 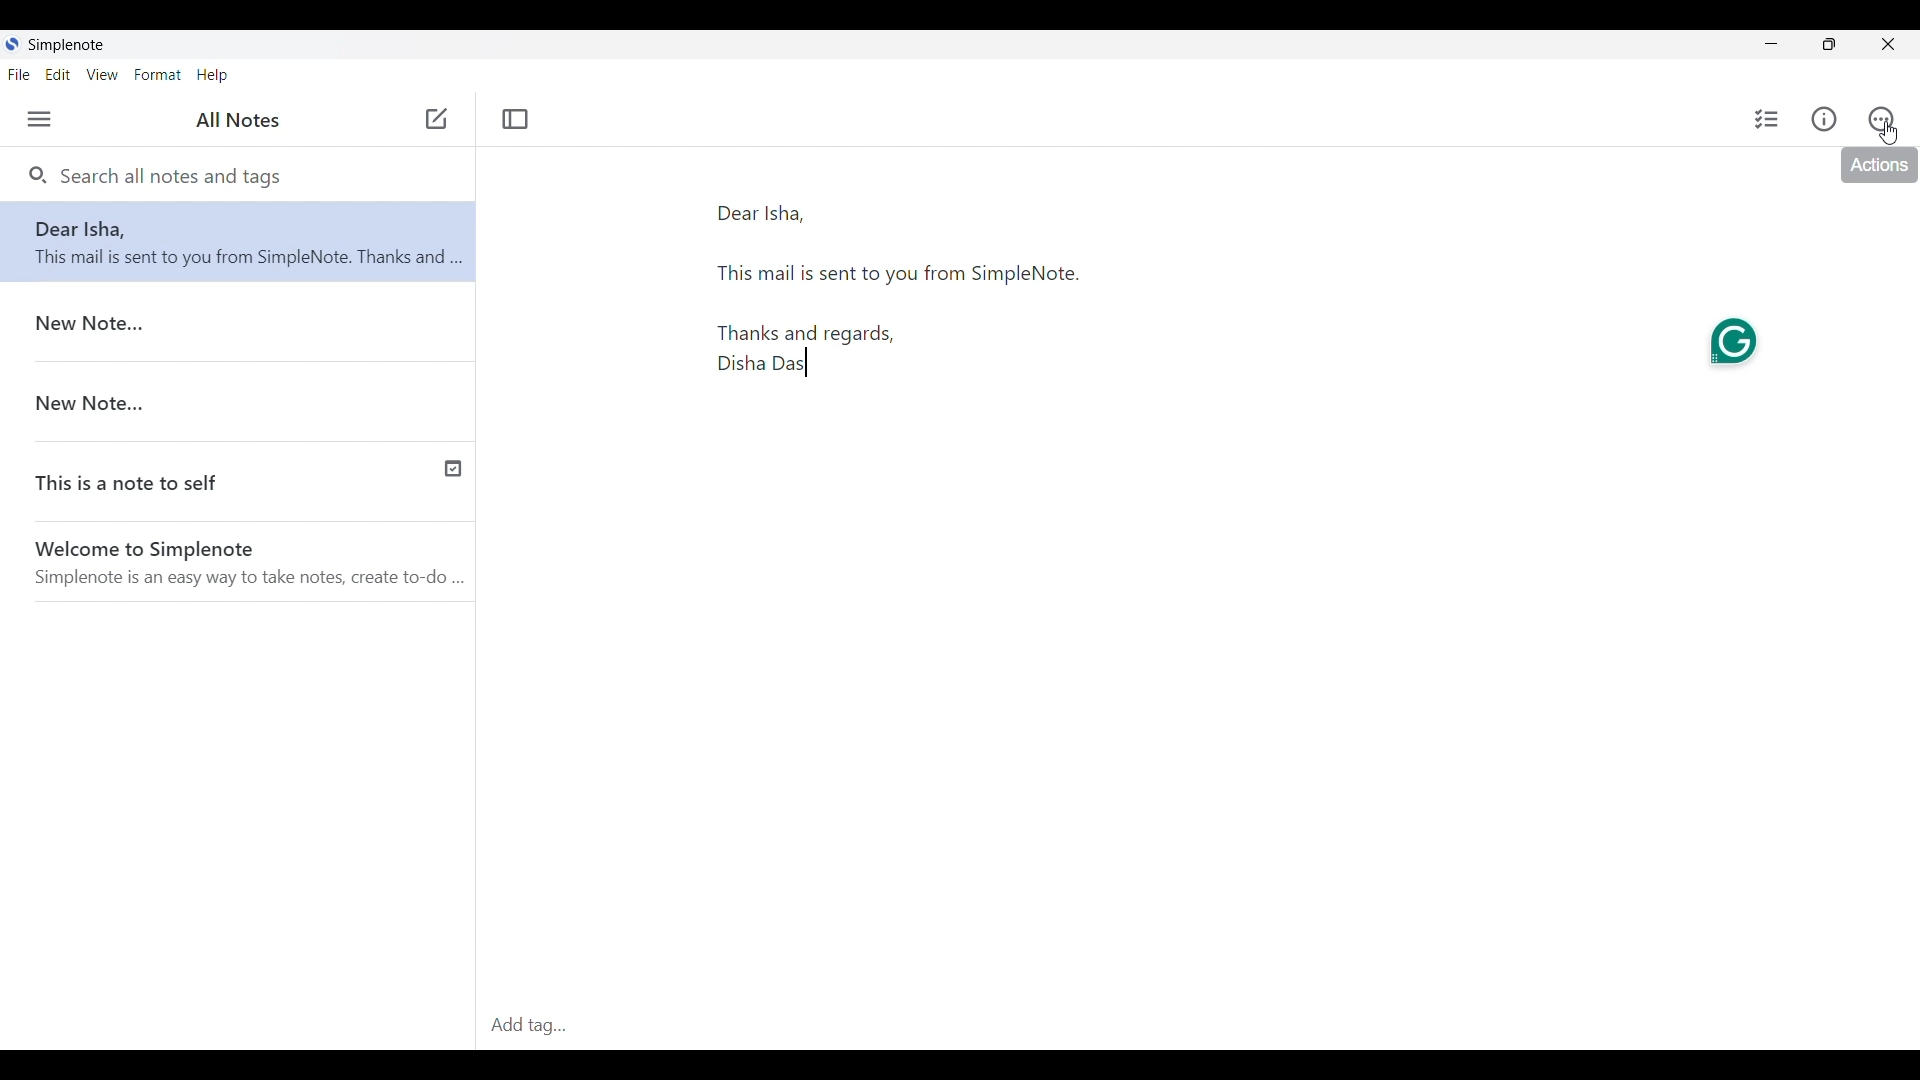 I want to click on Minimize, so click(x=1772, y=44).